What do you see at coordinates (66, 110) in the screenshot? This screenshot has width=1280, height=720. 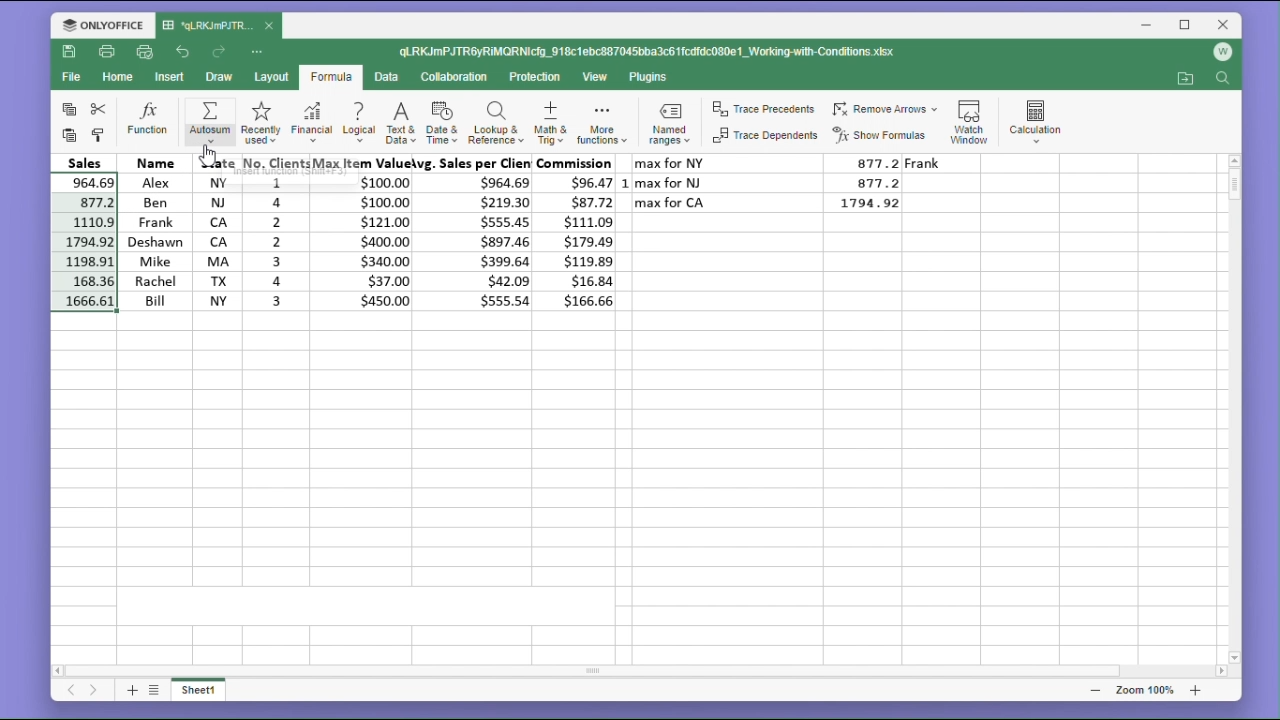 I see `copy` at bounding box center [66, 110].